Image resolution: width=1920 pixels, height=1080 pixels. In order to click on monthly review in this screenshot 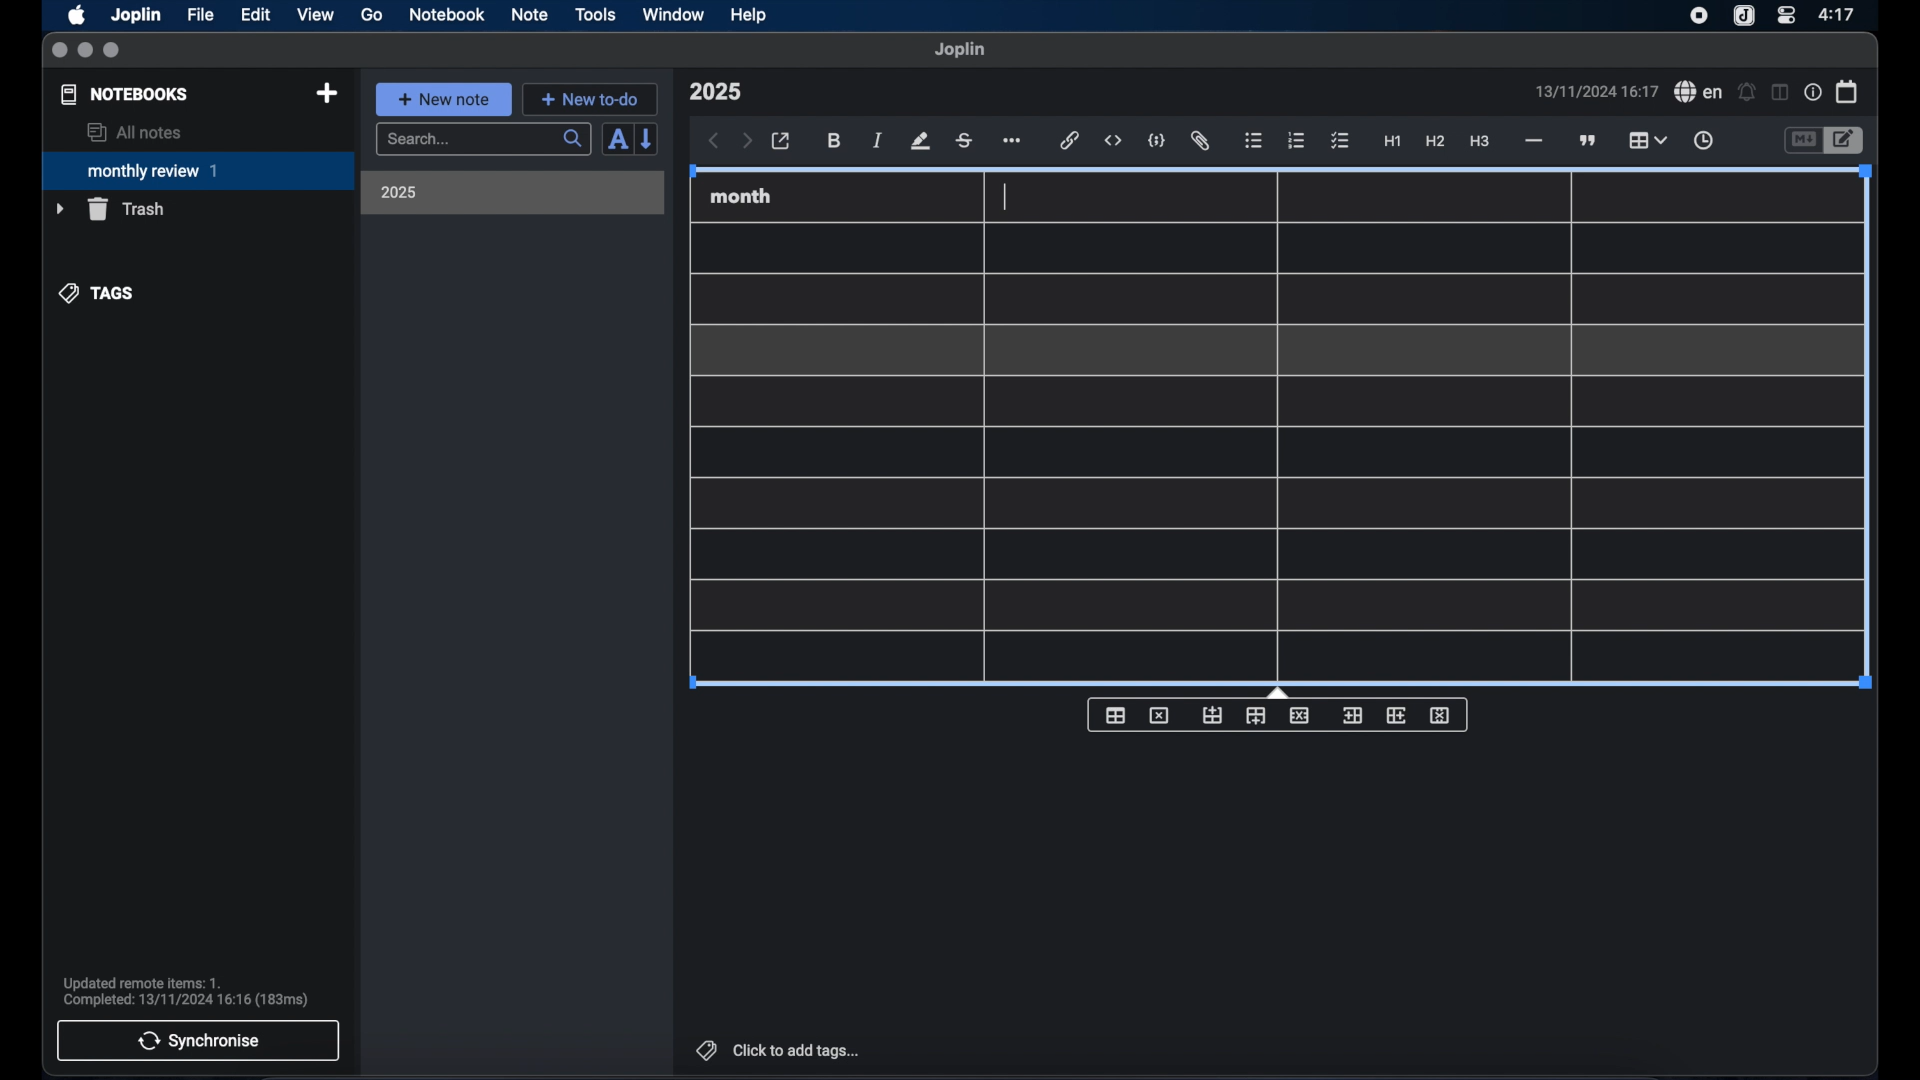, I will do `click(198, 169)`.